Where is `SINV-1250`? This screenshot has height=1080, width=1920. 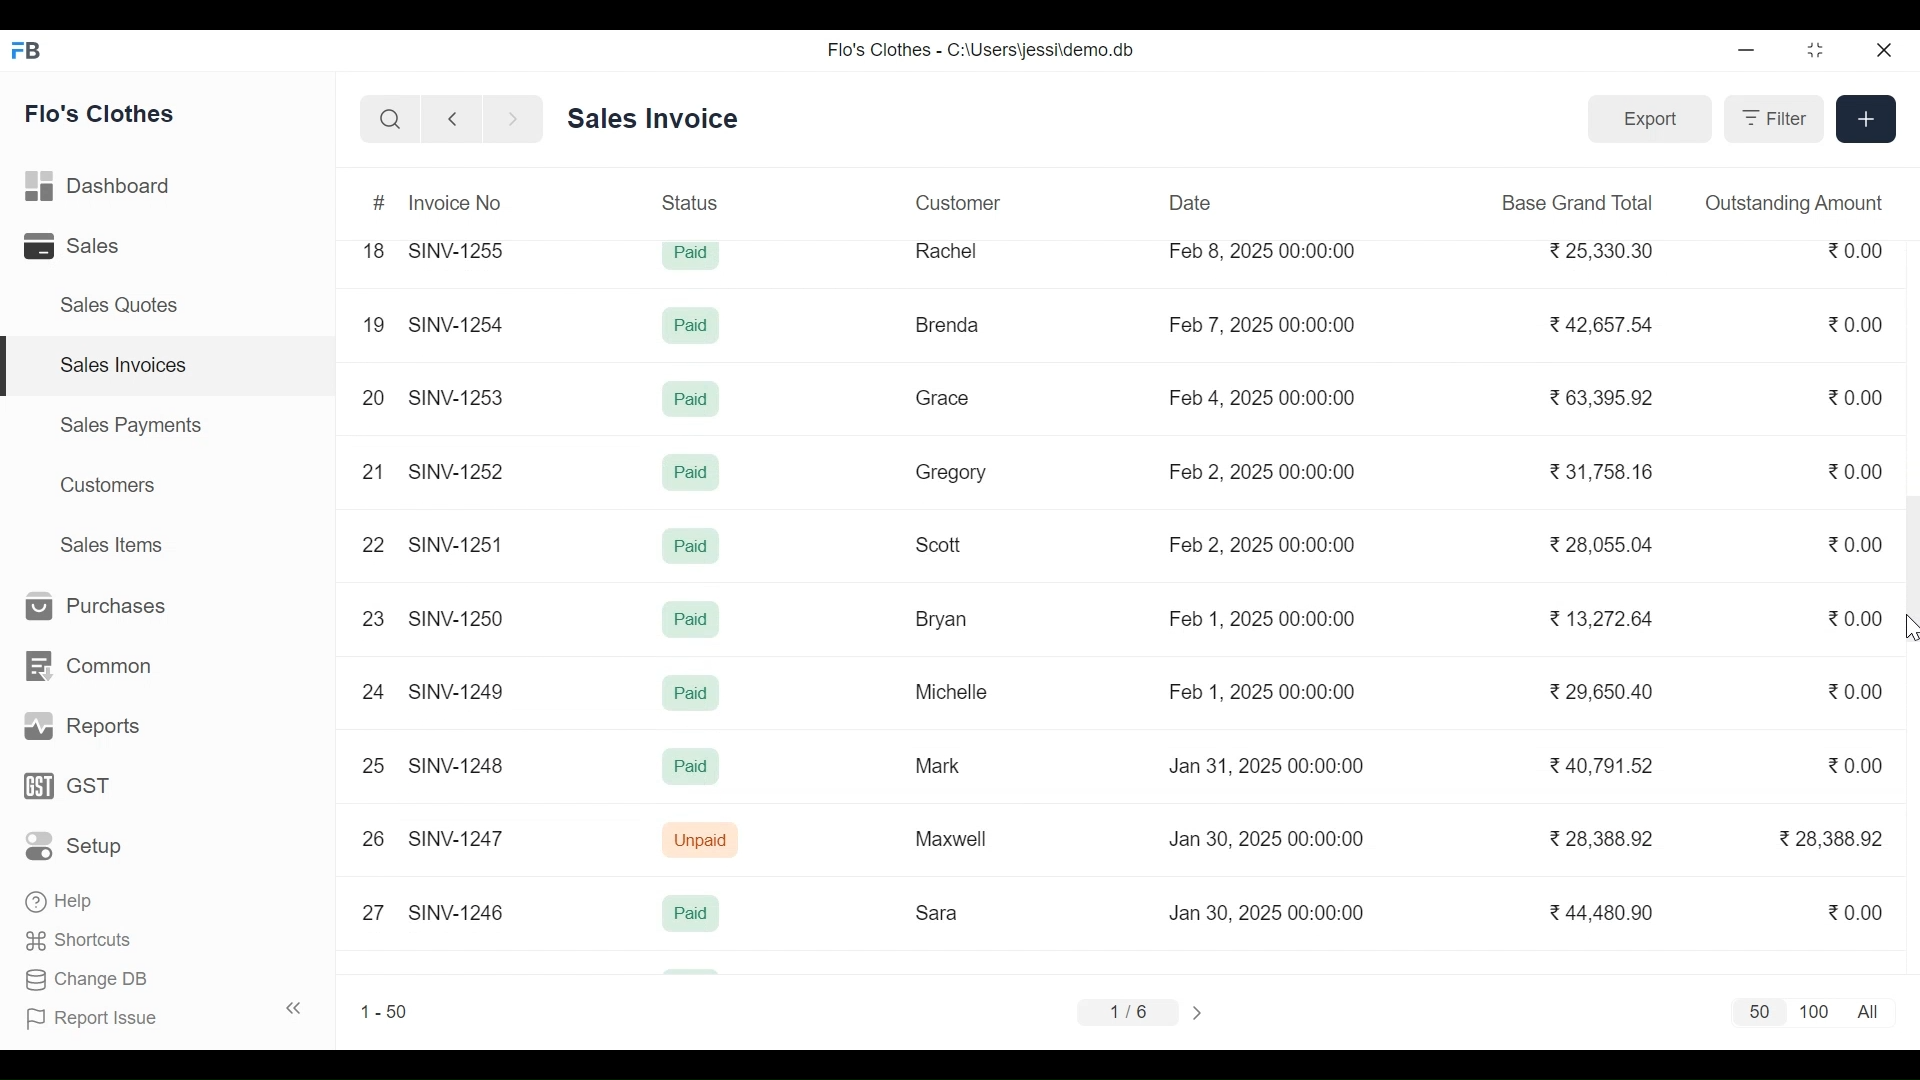 SINV-1250 is located at coordinates (459, 619).